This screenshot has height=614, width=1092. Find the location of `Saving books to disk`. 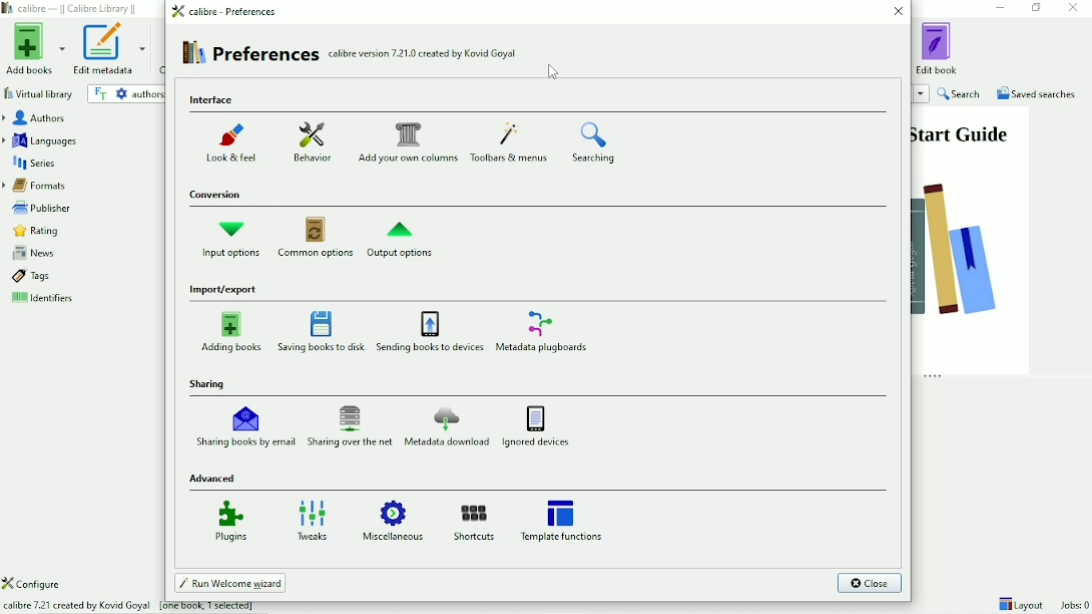

Saving books to disk is located at coordinates (321, 332).